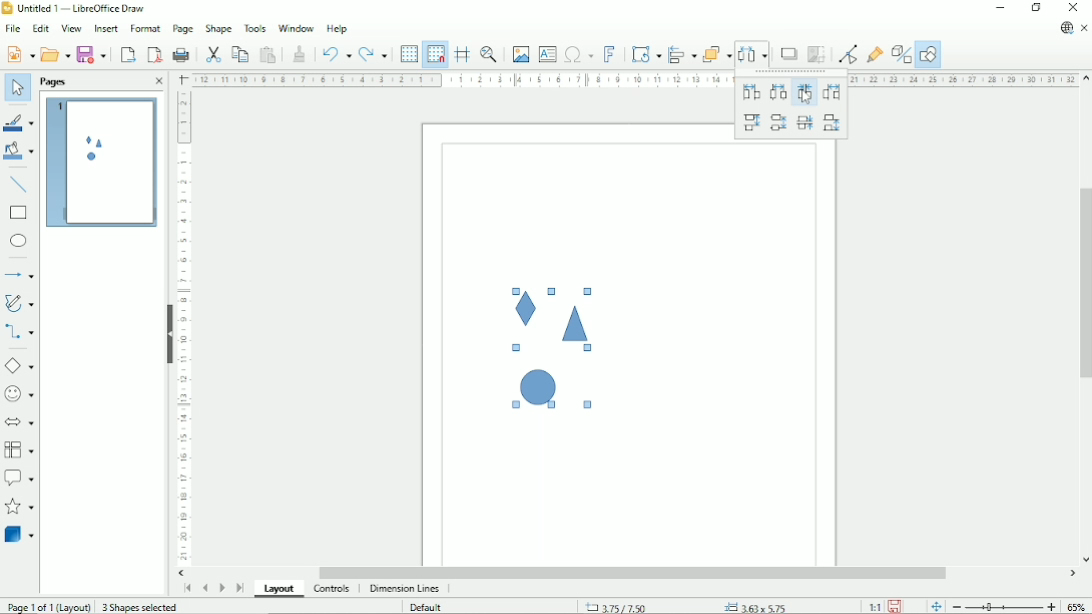 The height and width of the screenshot is (614, 1092). I want to click on Format, so click(144, 27).